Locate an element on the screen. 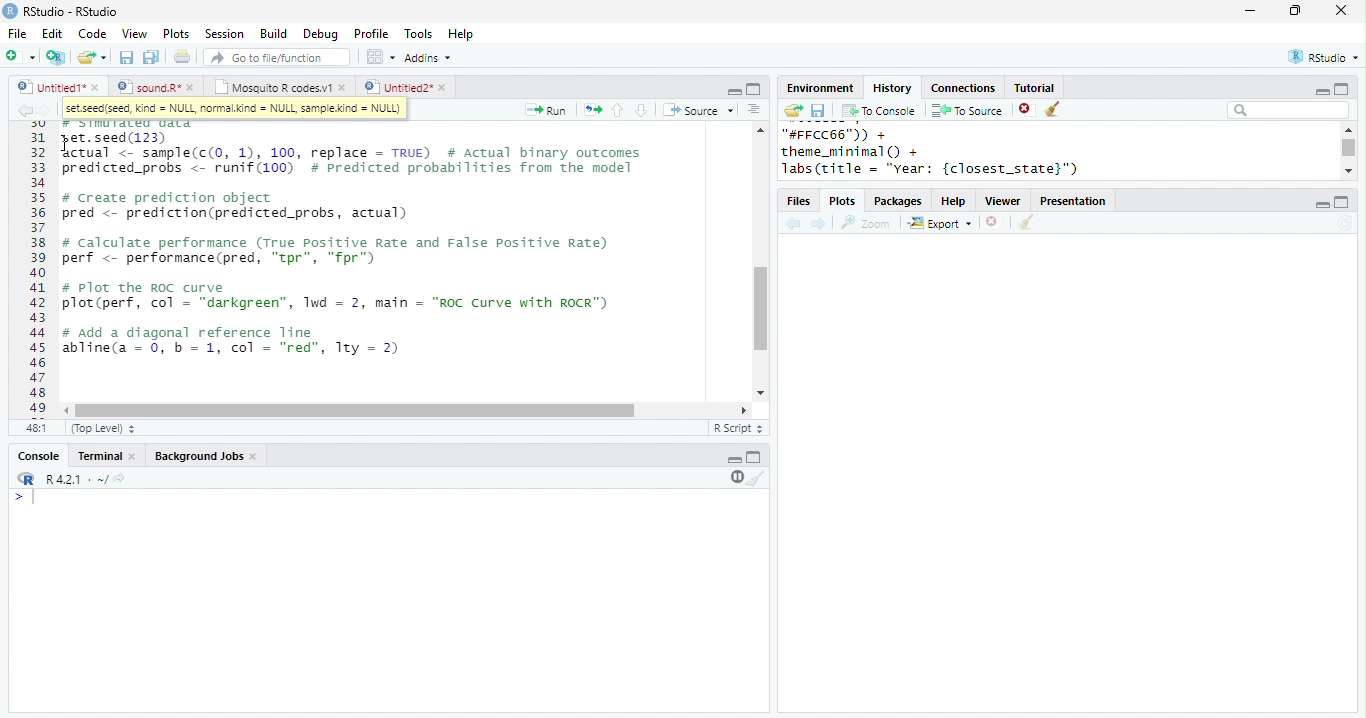 Image resolution: width=1366 pixels, height=718 pixels. Presentation is located at coordinates (1073, 201).